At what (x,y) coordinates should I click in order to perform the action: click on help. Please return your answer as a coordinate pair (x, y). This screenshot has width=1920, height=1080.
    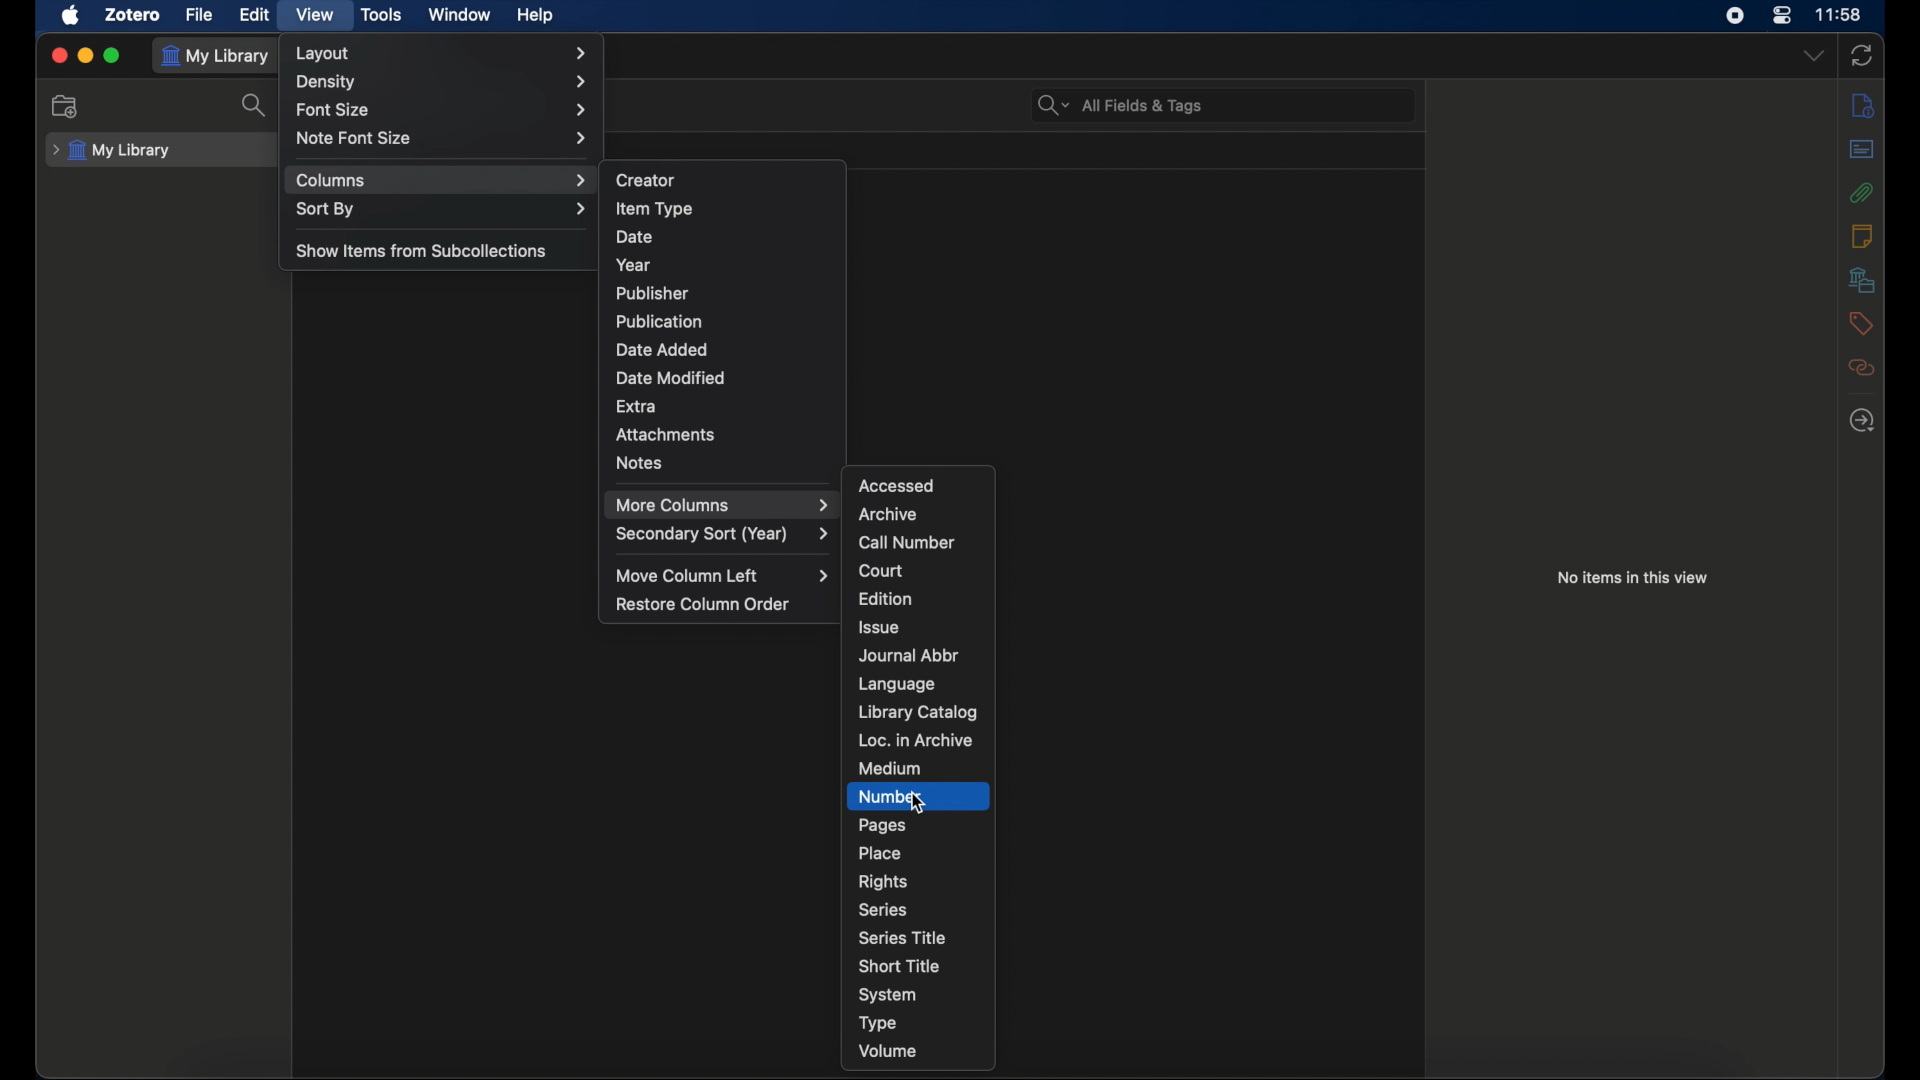
    Looking at the image, I should click on (535, 16).